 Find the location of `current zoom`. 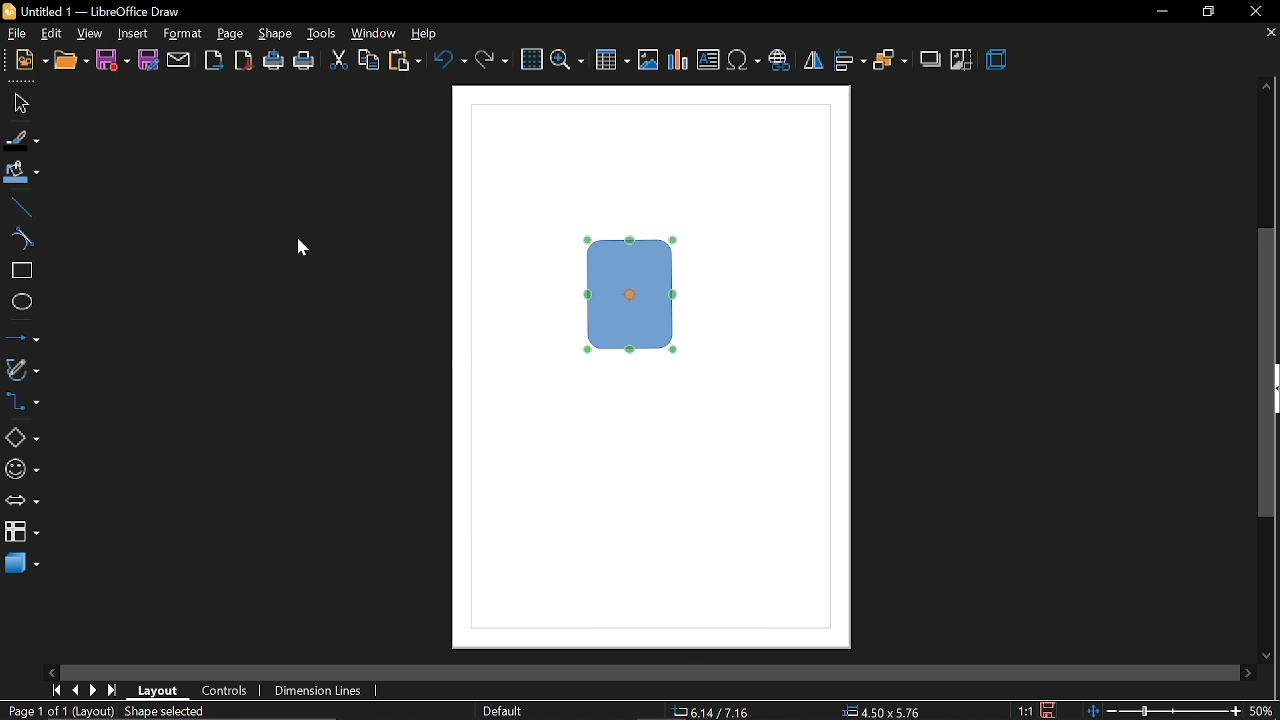

current zoom is located at coordinates (1265, 712).